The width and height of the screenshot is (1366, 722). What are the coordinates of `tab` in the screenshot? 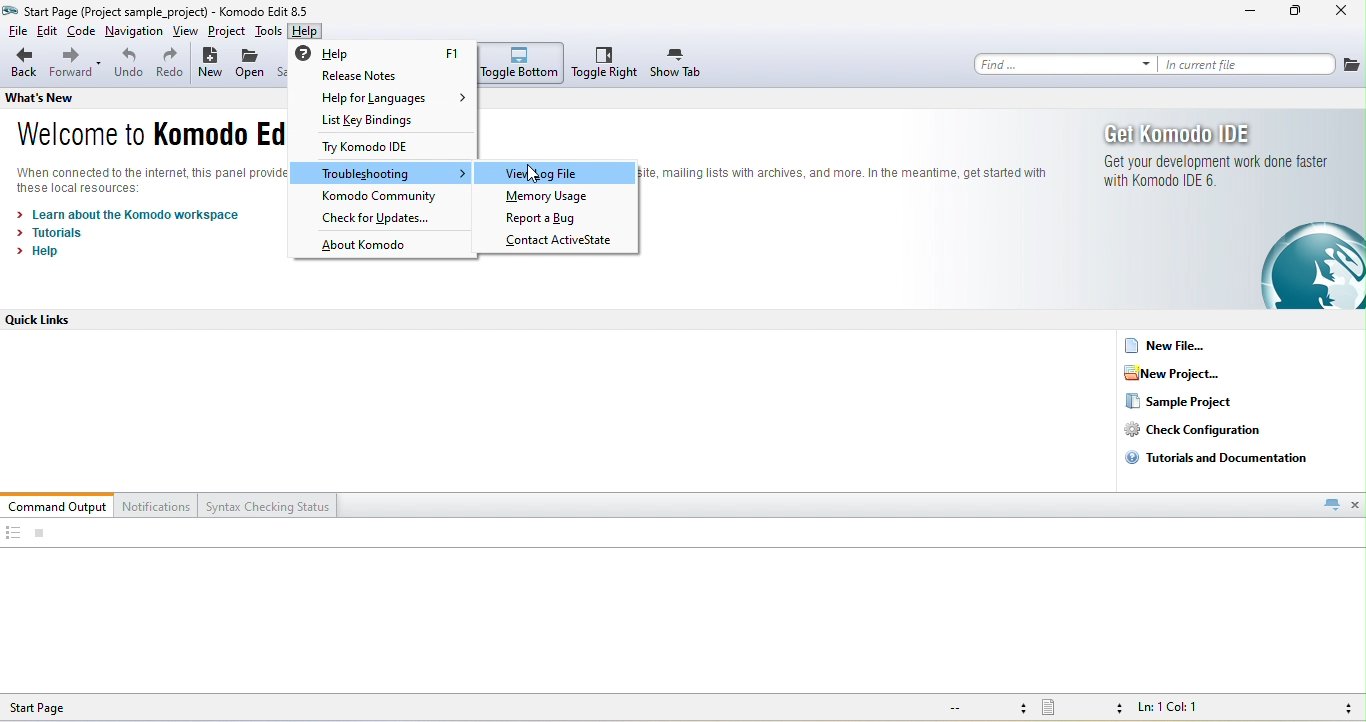 It's located at (1331, 504).